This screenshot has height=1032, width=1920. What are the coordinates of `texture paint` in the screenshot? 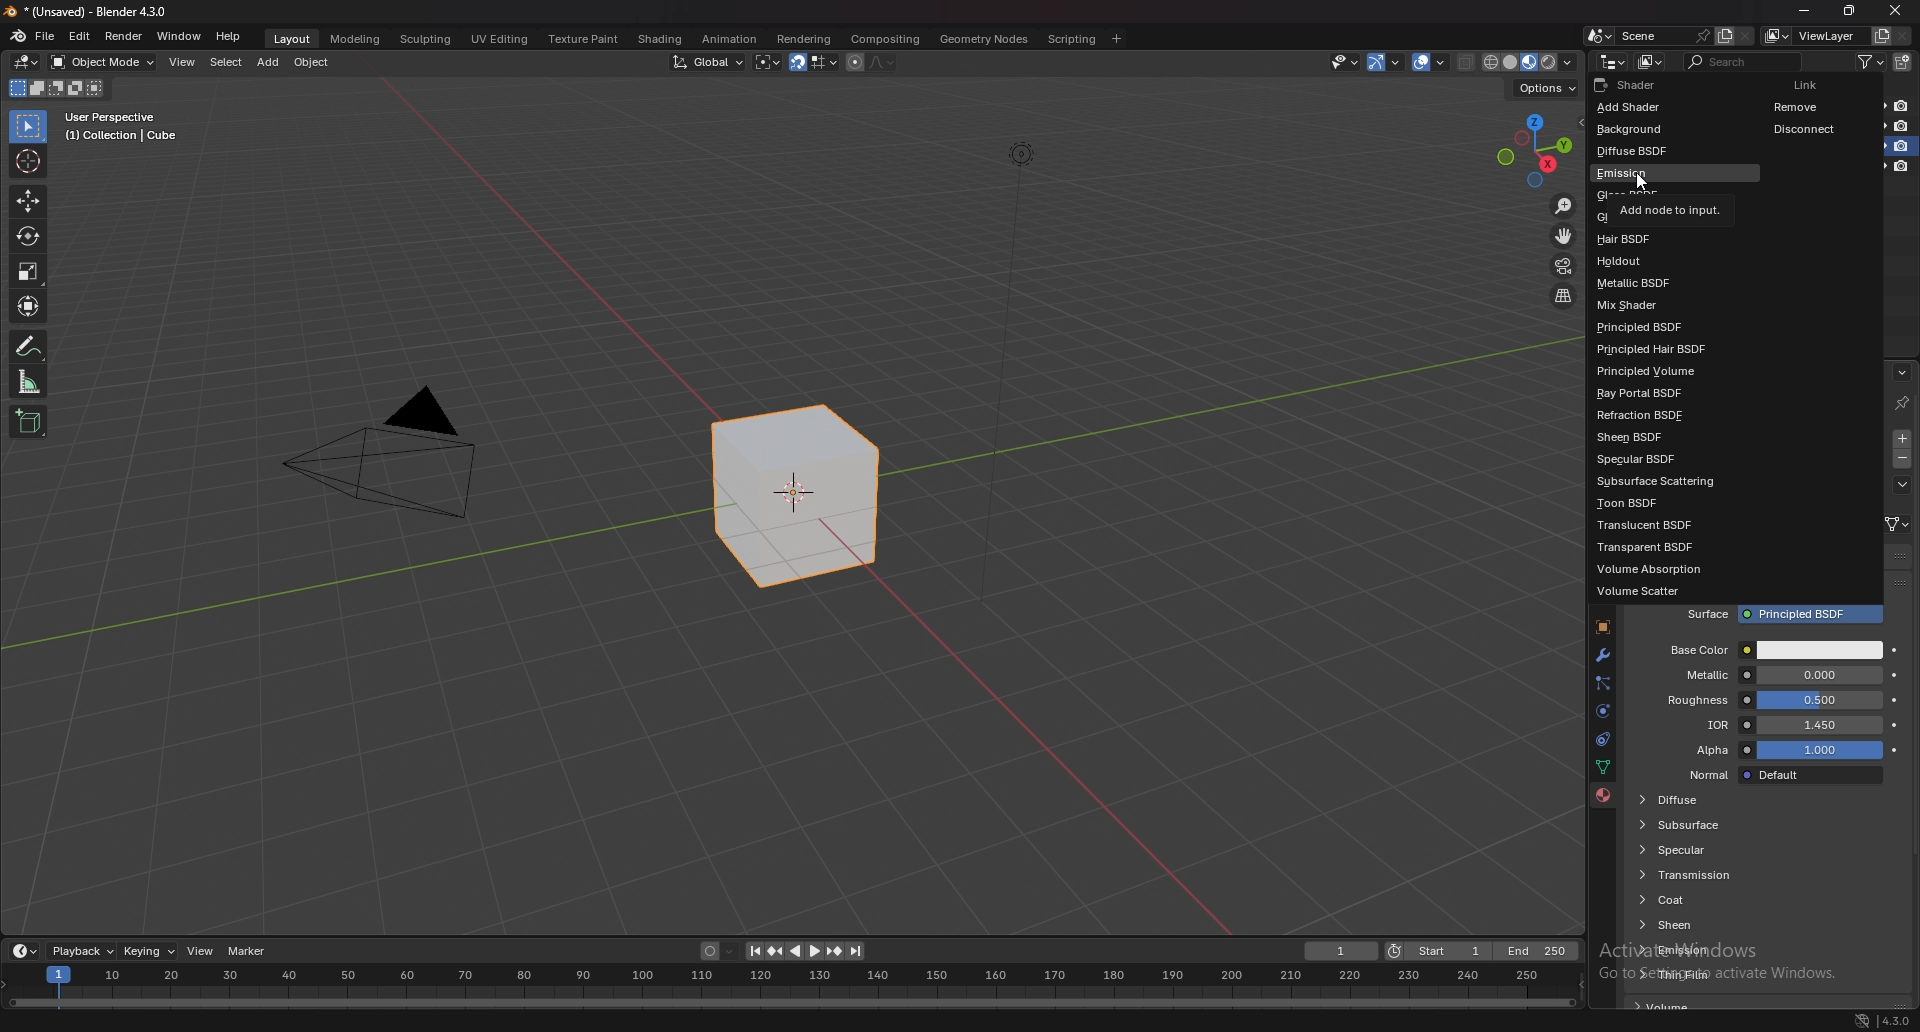 It's located at (581, 39).